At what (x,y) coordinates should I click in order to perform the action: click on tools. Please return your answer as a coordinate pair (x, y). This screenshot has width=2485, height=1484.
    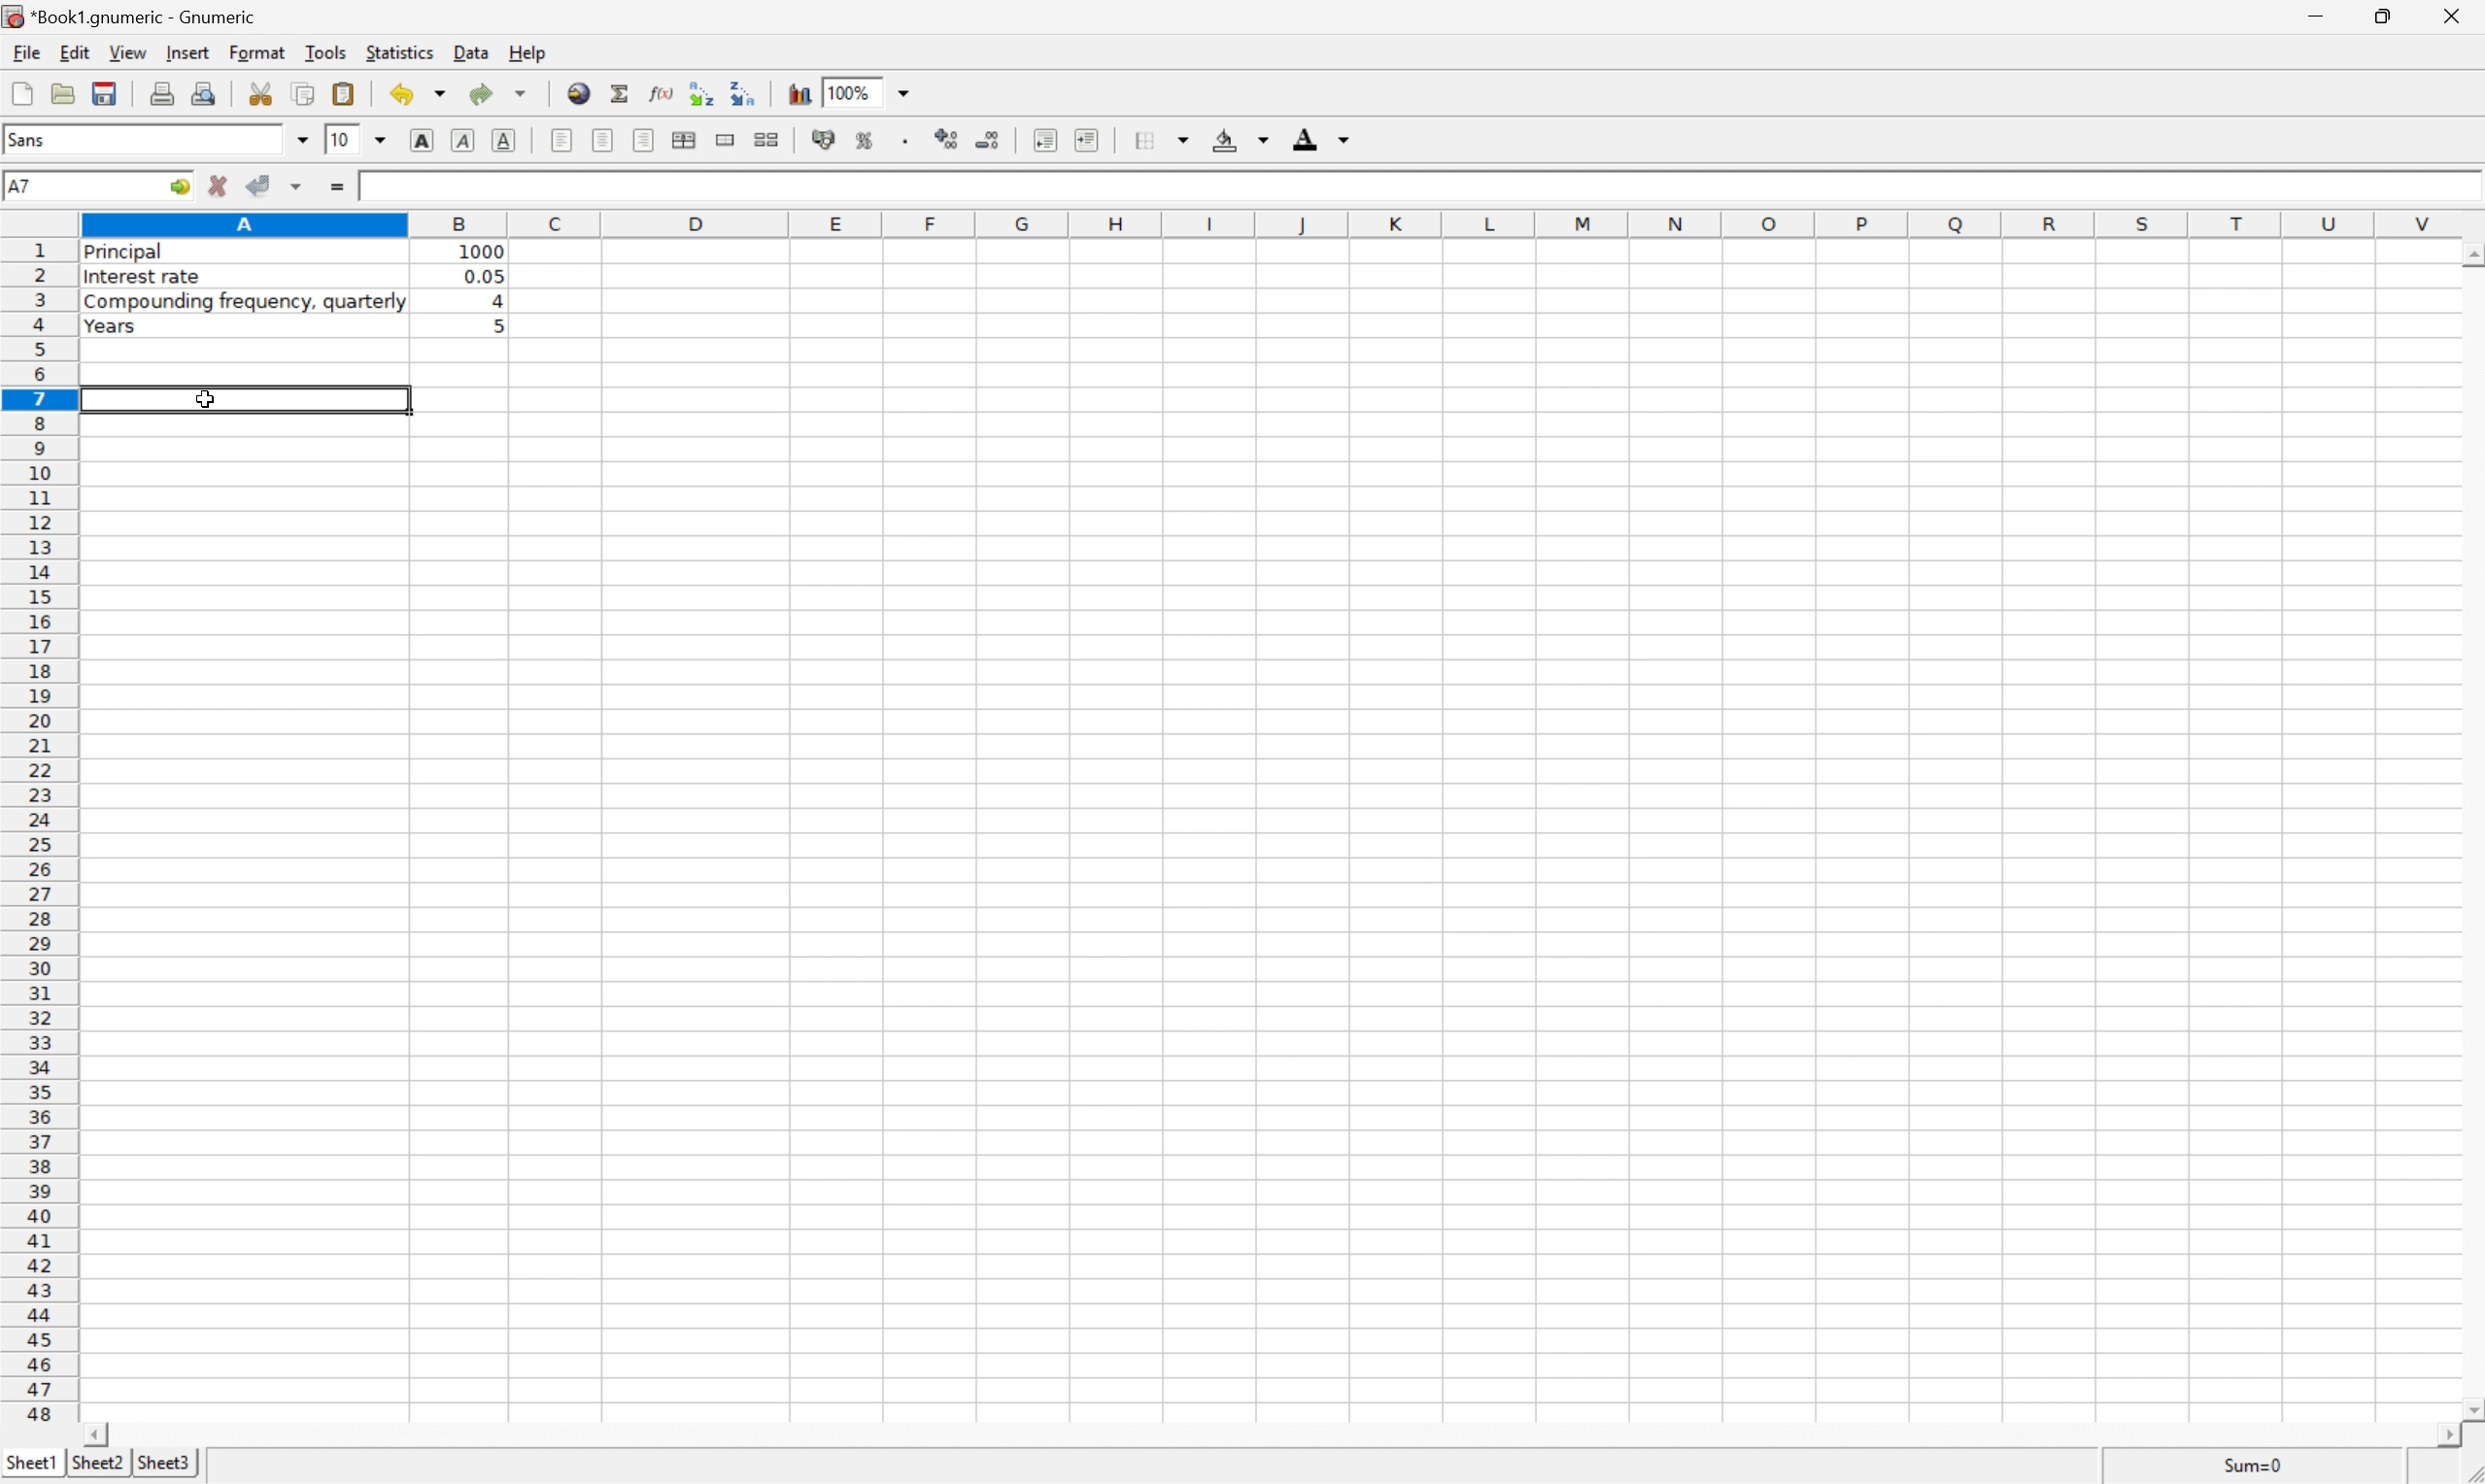
    Looking at the image, I should click on (326, 51).